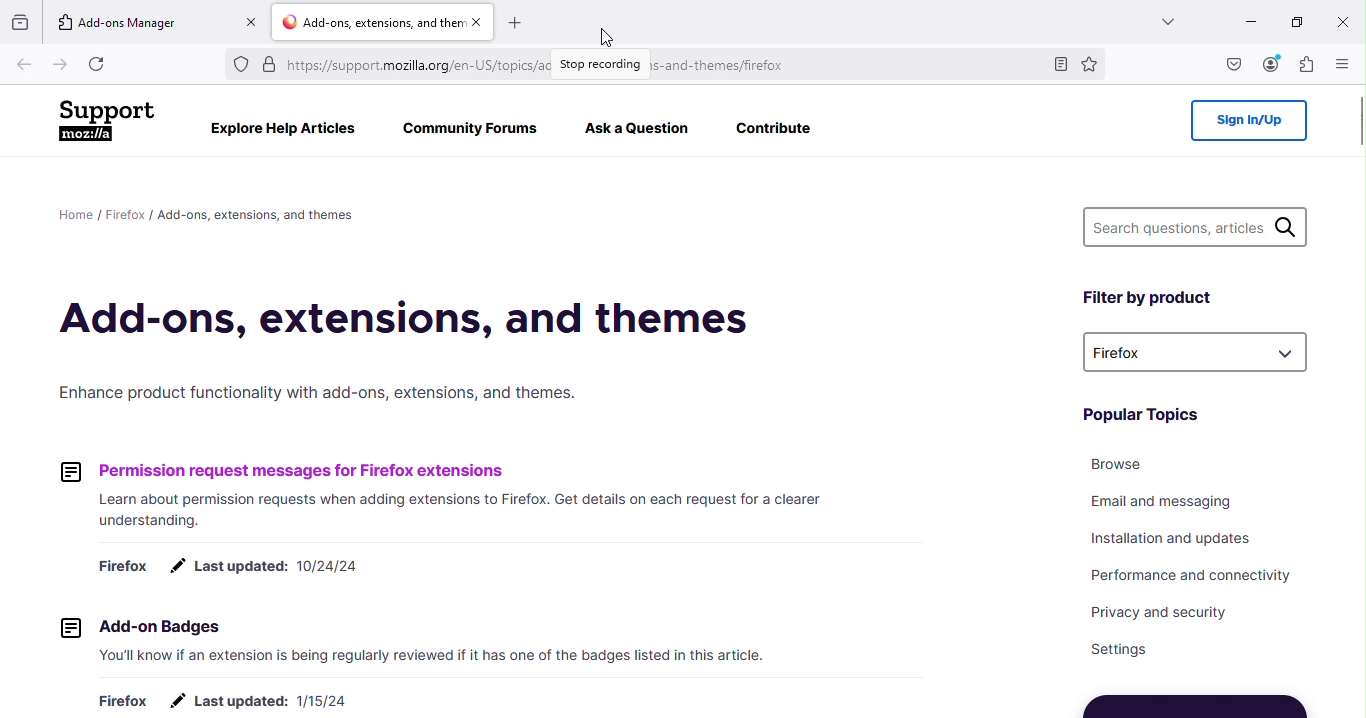 Image resolution: width=1366 pixels, height=718 pixels. I want to click on Close tab, so click(250, 23).